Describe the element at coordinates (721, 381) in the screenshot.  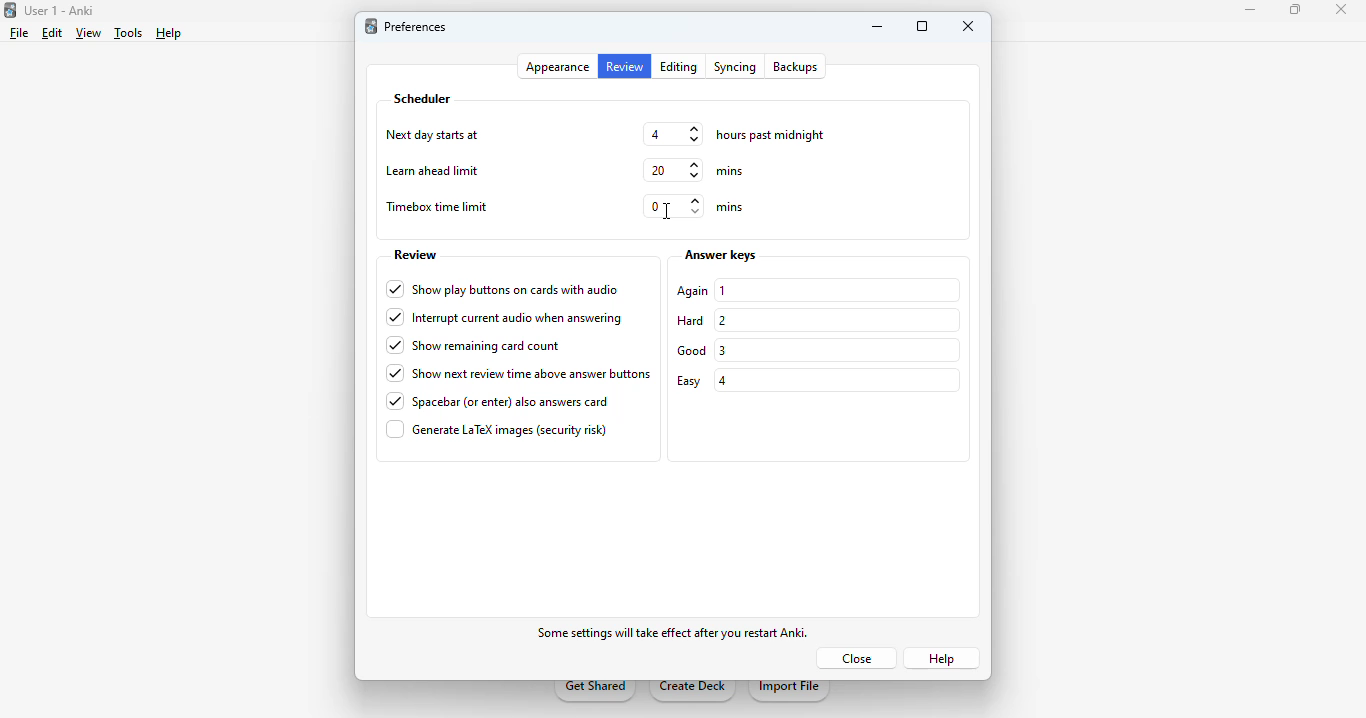
I see `4` at that location.